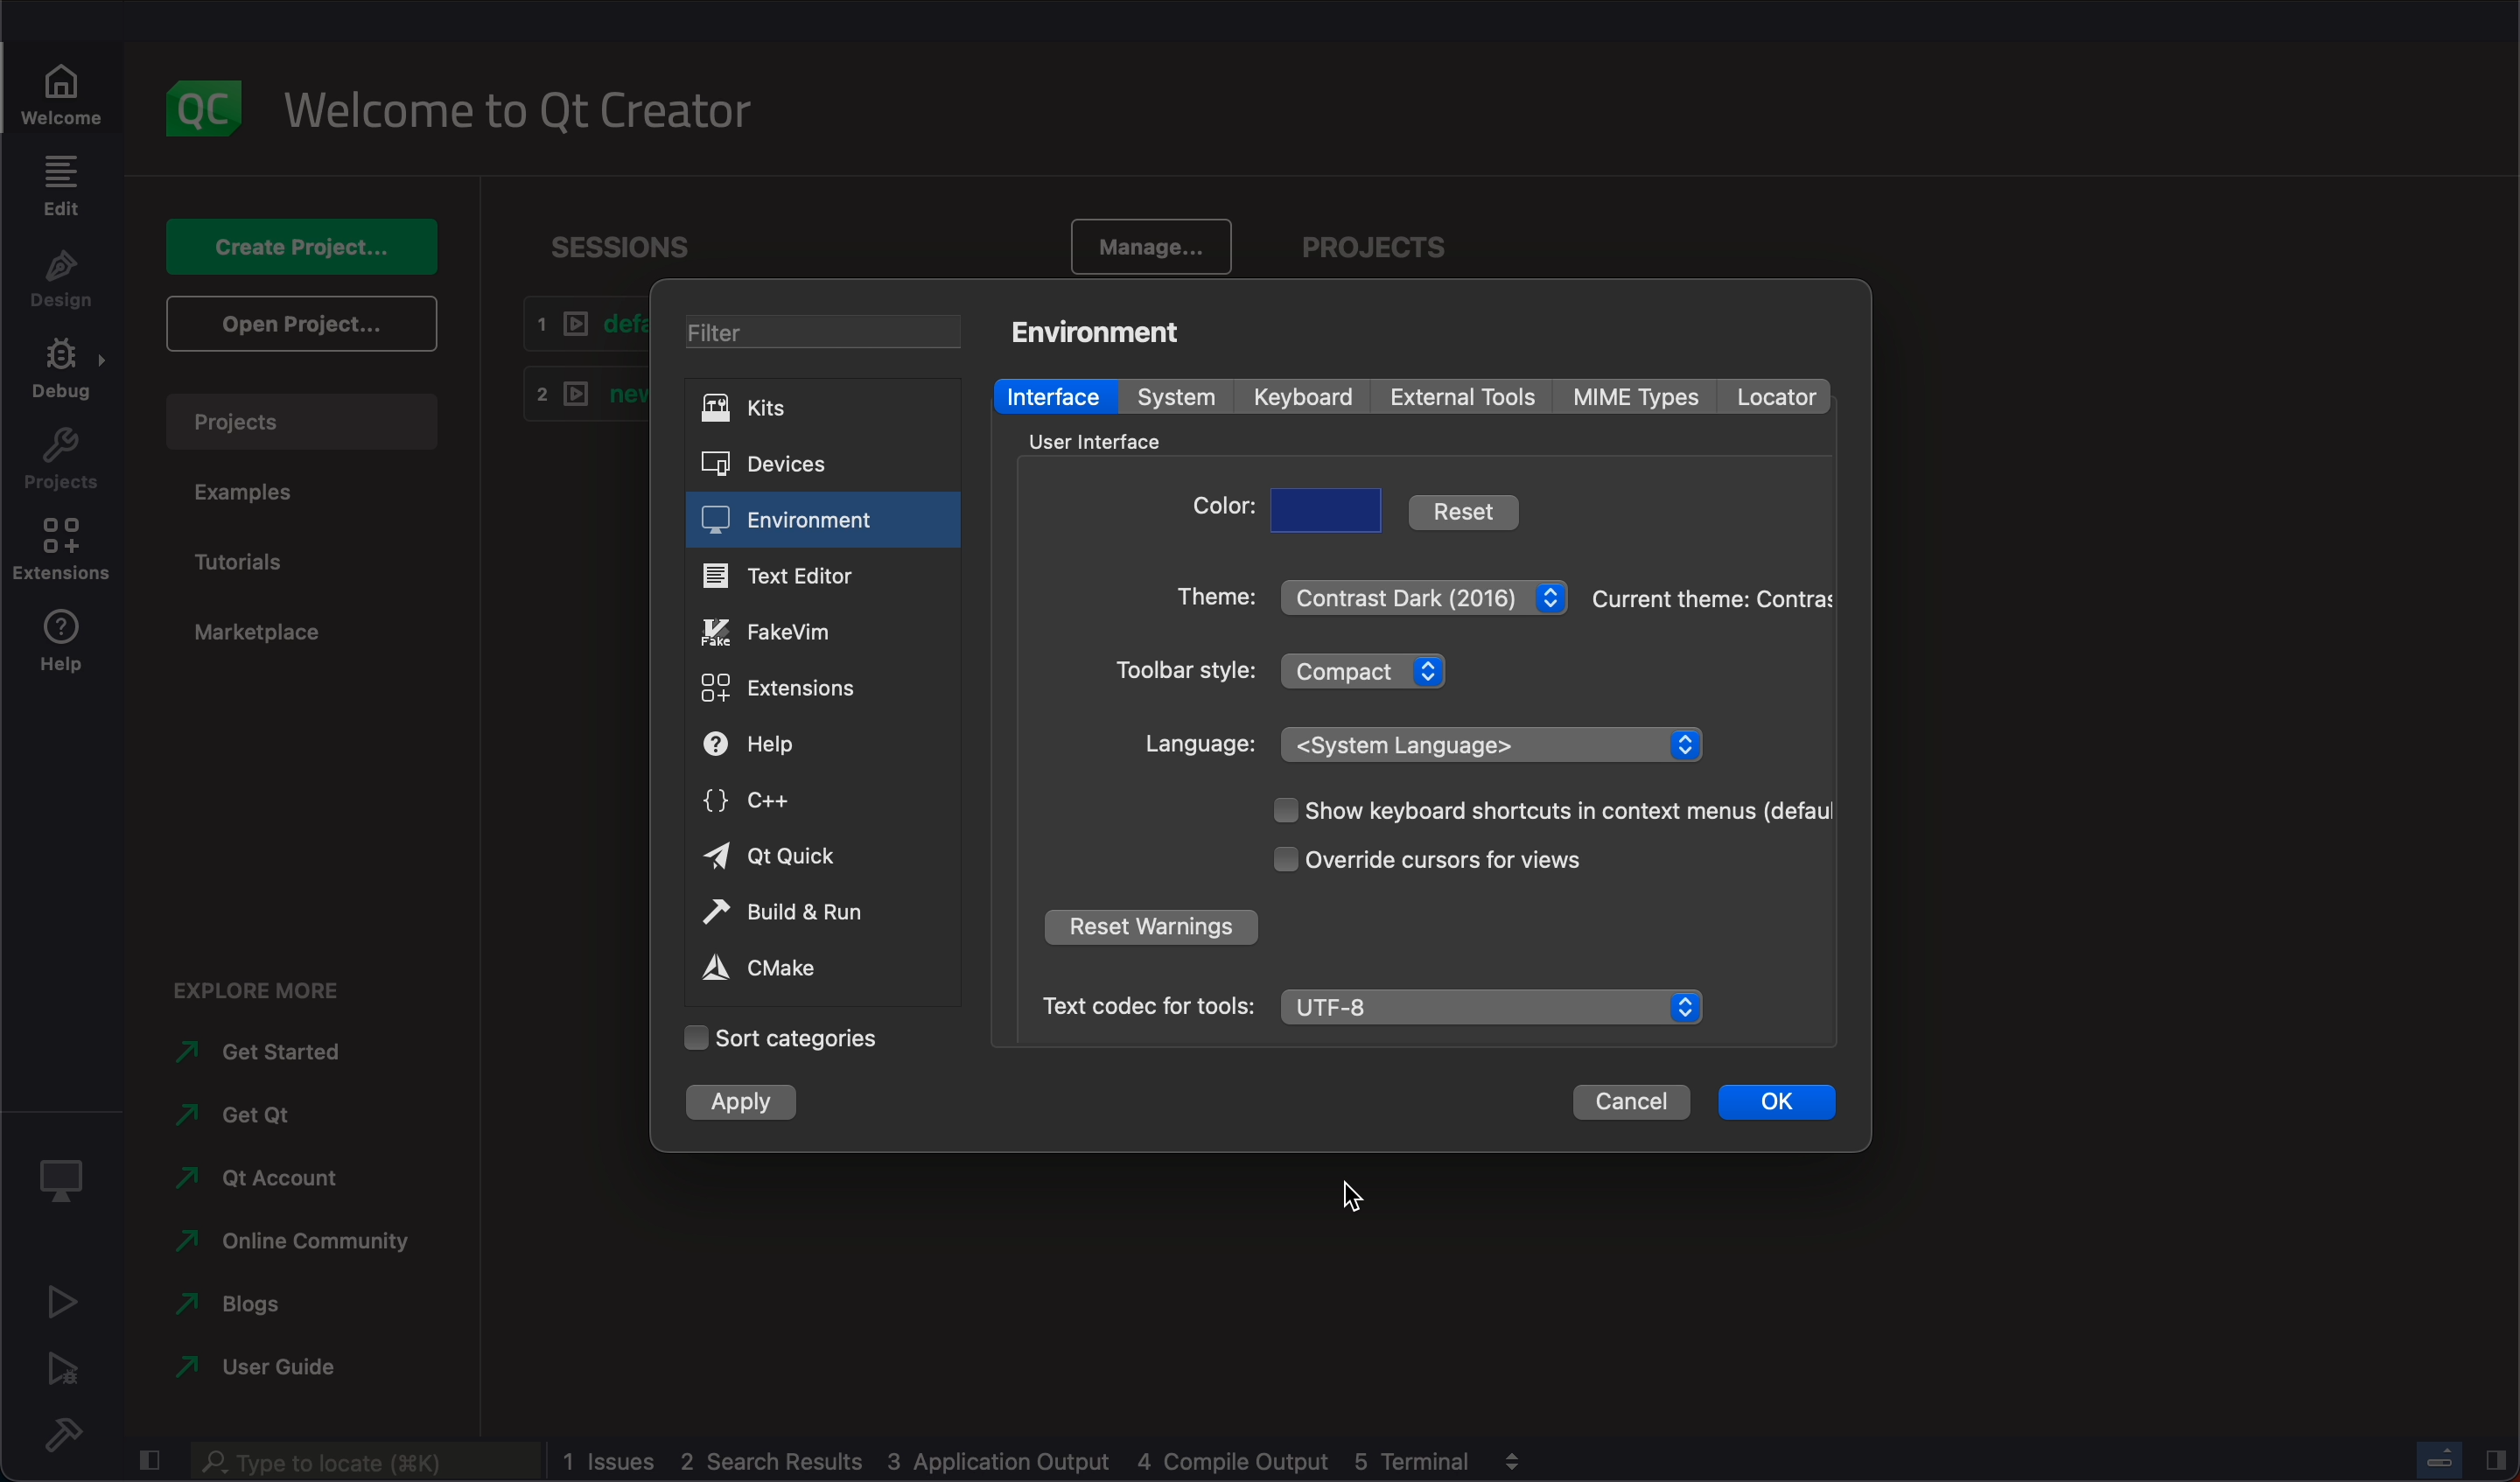 The width and height of the screenshot is (2520, 1482). I want to click on apply, so click(746, 1103).